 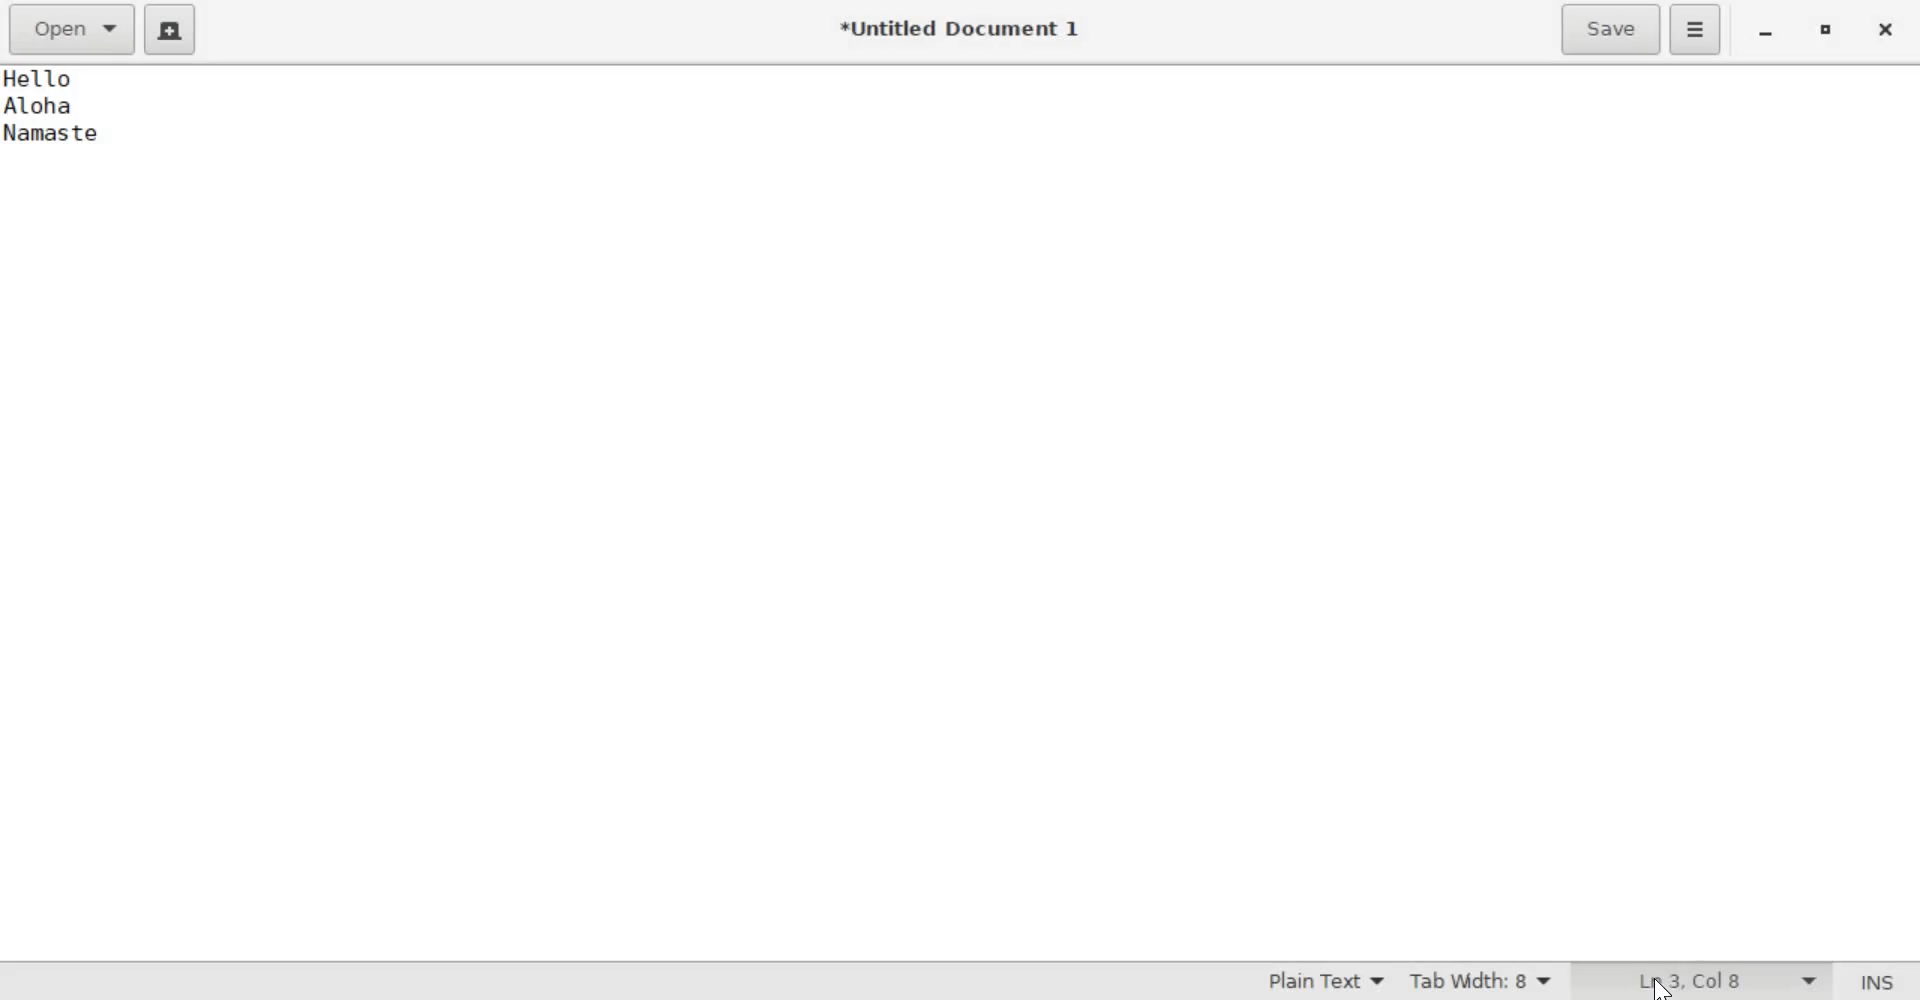 I want to click on Line and Column Indicator, so click(x=1726, y=981).